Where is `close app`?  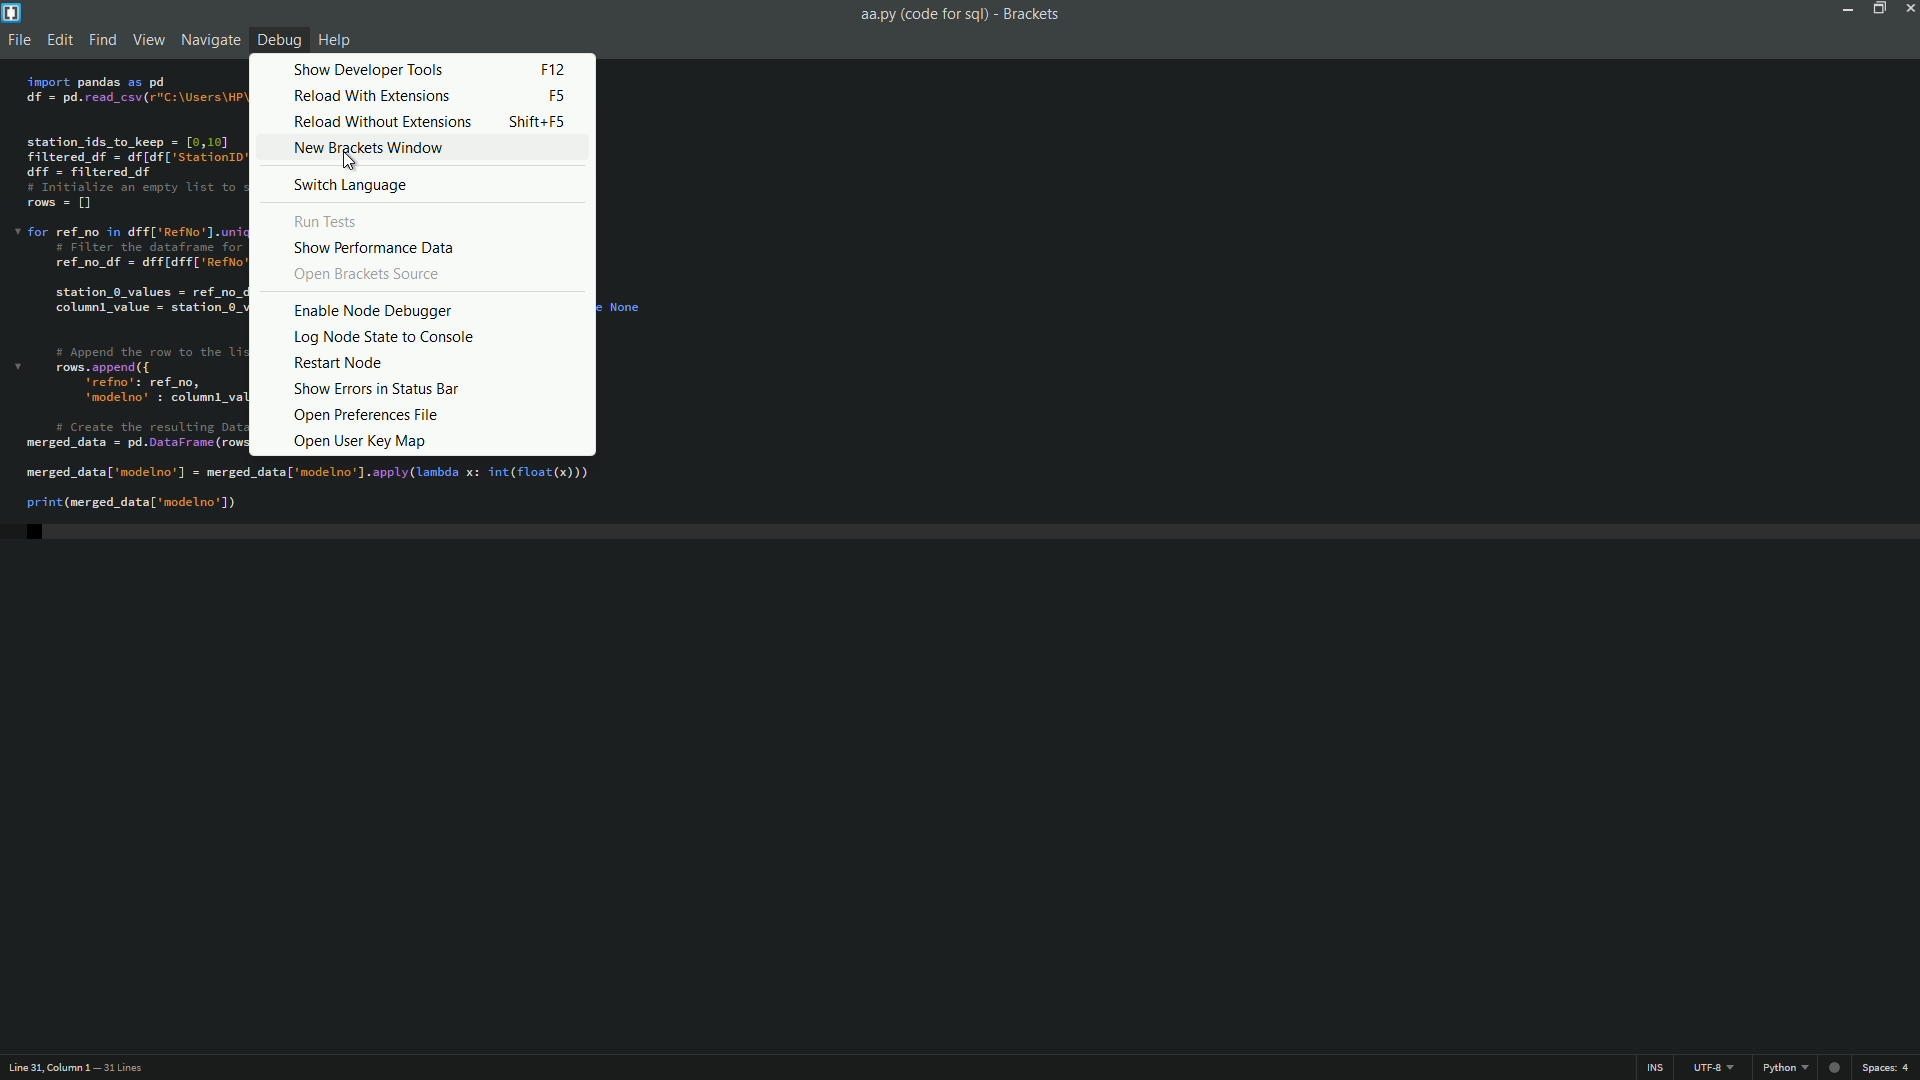
close app is located at coordinates (1908, 8).